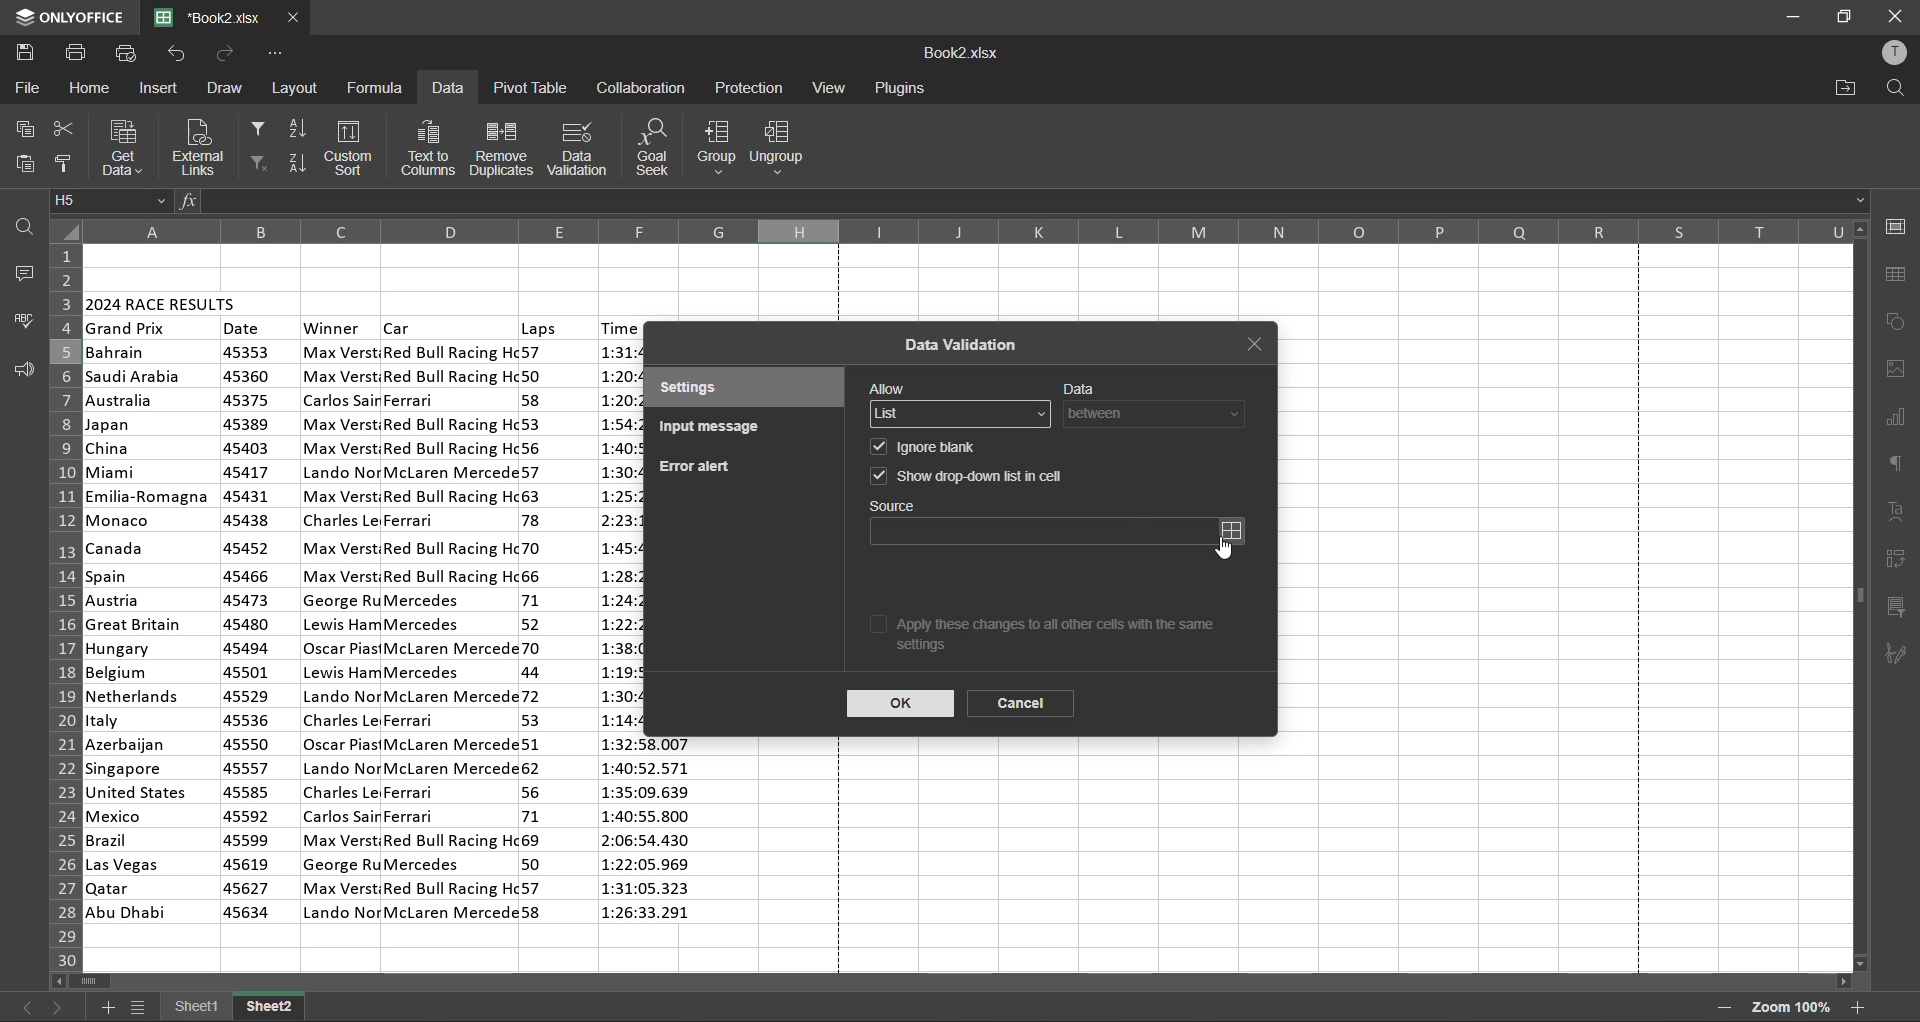  What do you see at coordinates (256, 126) in the screenshot?
I see `filter` at bounding box center [256, 126].